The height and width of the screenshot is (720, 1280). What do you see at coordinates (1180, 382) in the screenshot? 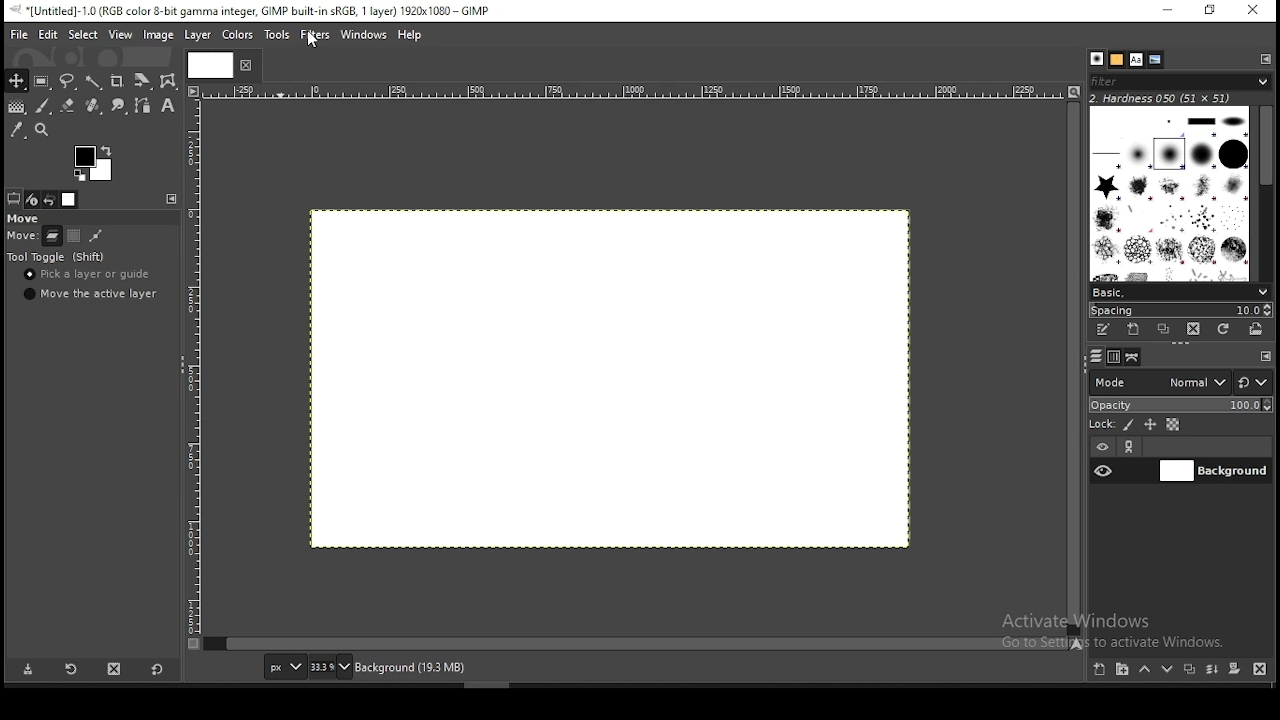
I see `blend mode` at bounding box center [1180, 382].